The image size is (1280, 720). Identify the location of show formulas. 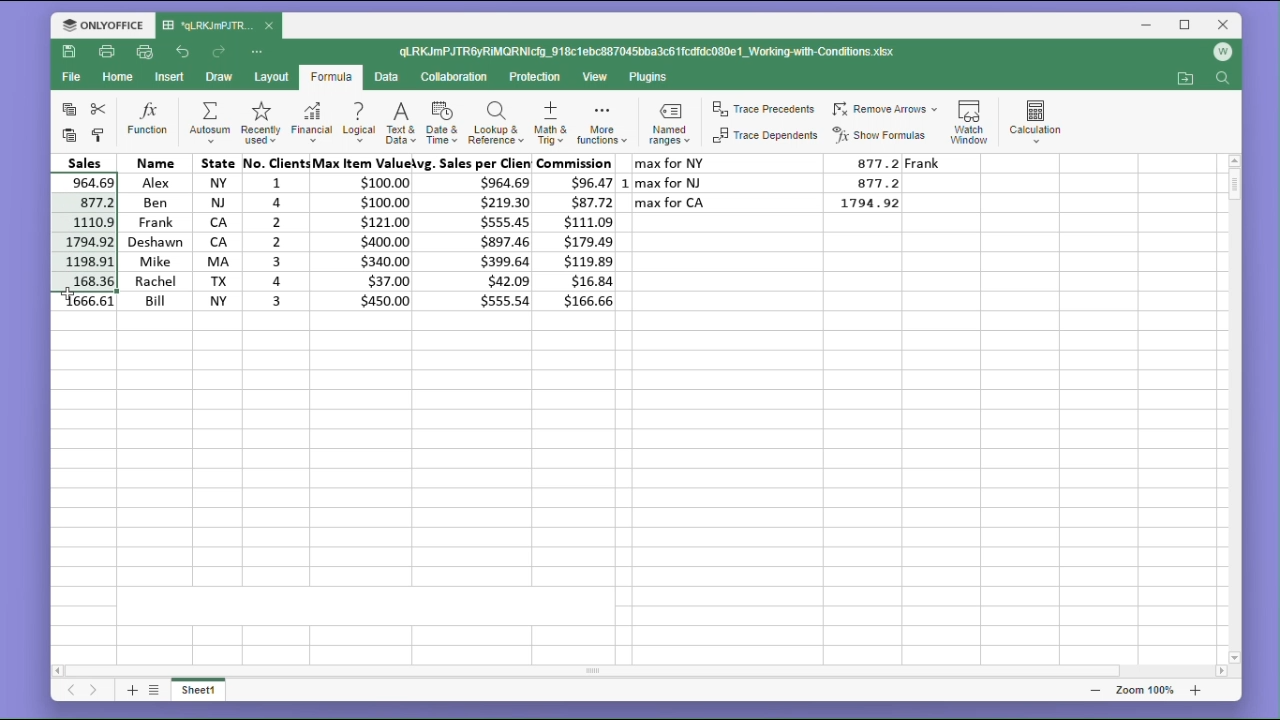
(884, 135).